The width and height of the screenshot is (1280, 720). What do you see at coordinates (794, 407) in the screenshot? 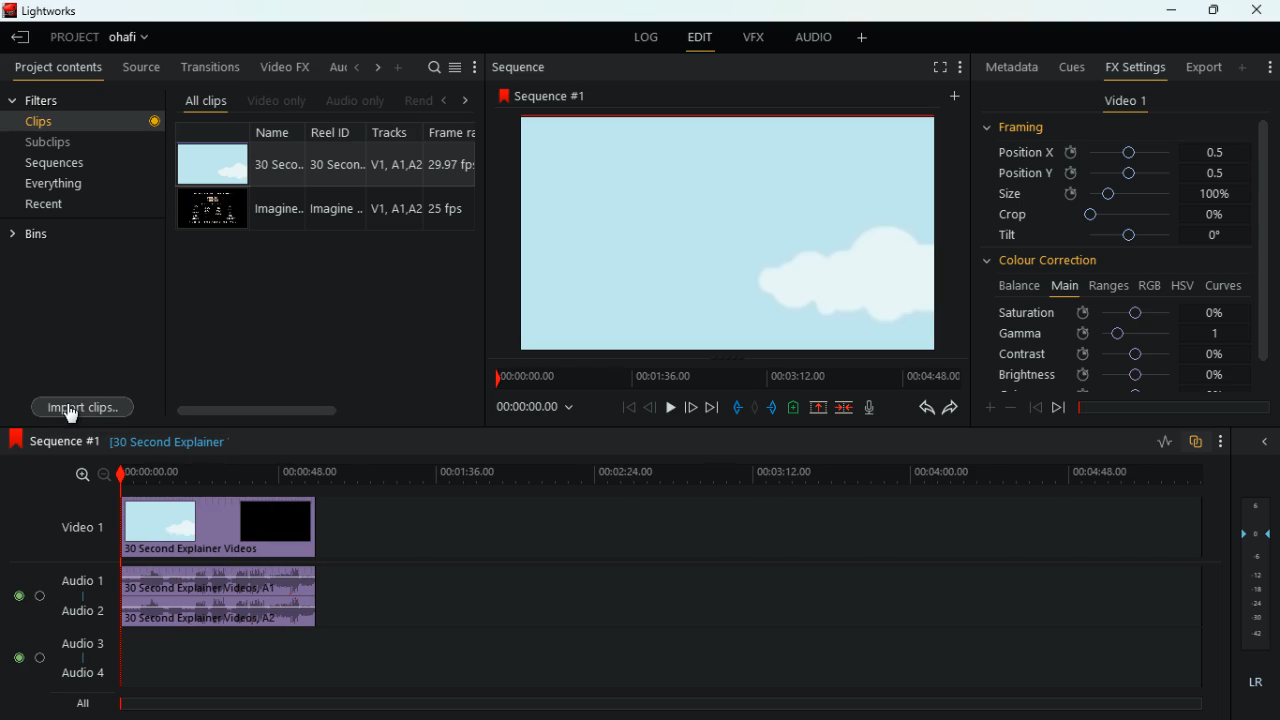
I see `charge` at bounding box center [794, 407].